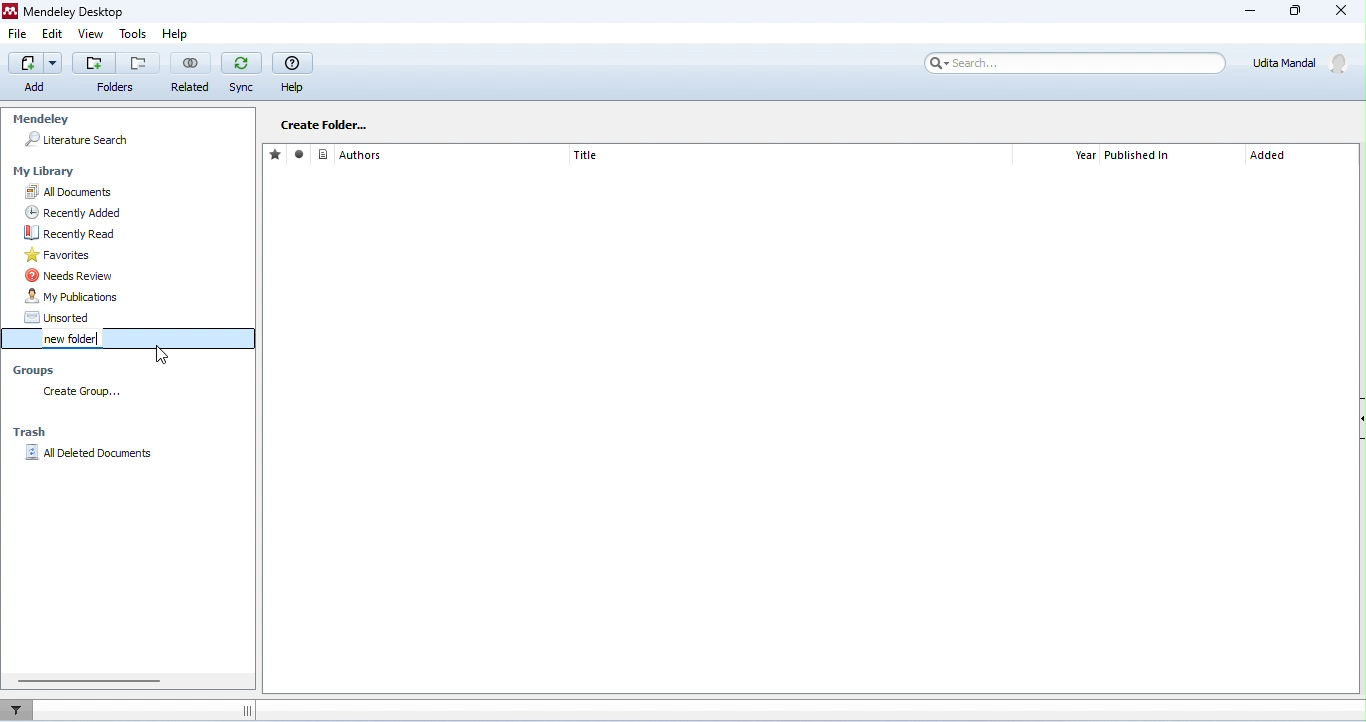  I want to click on edit, so click(53, 34).